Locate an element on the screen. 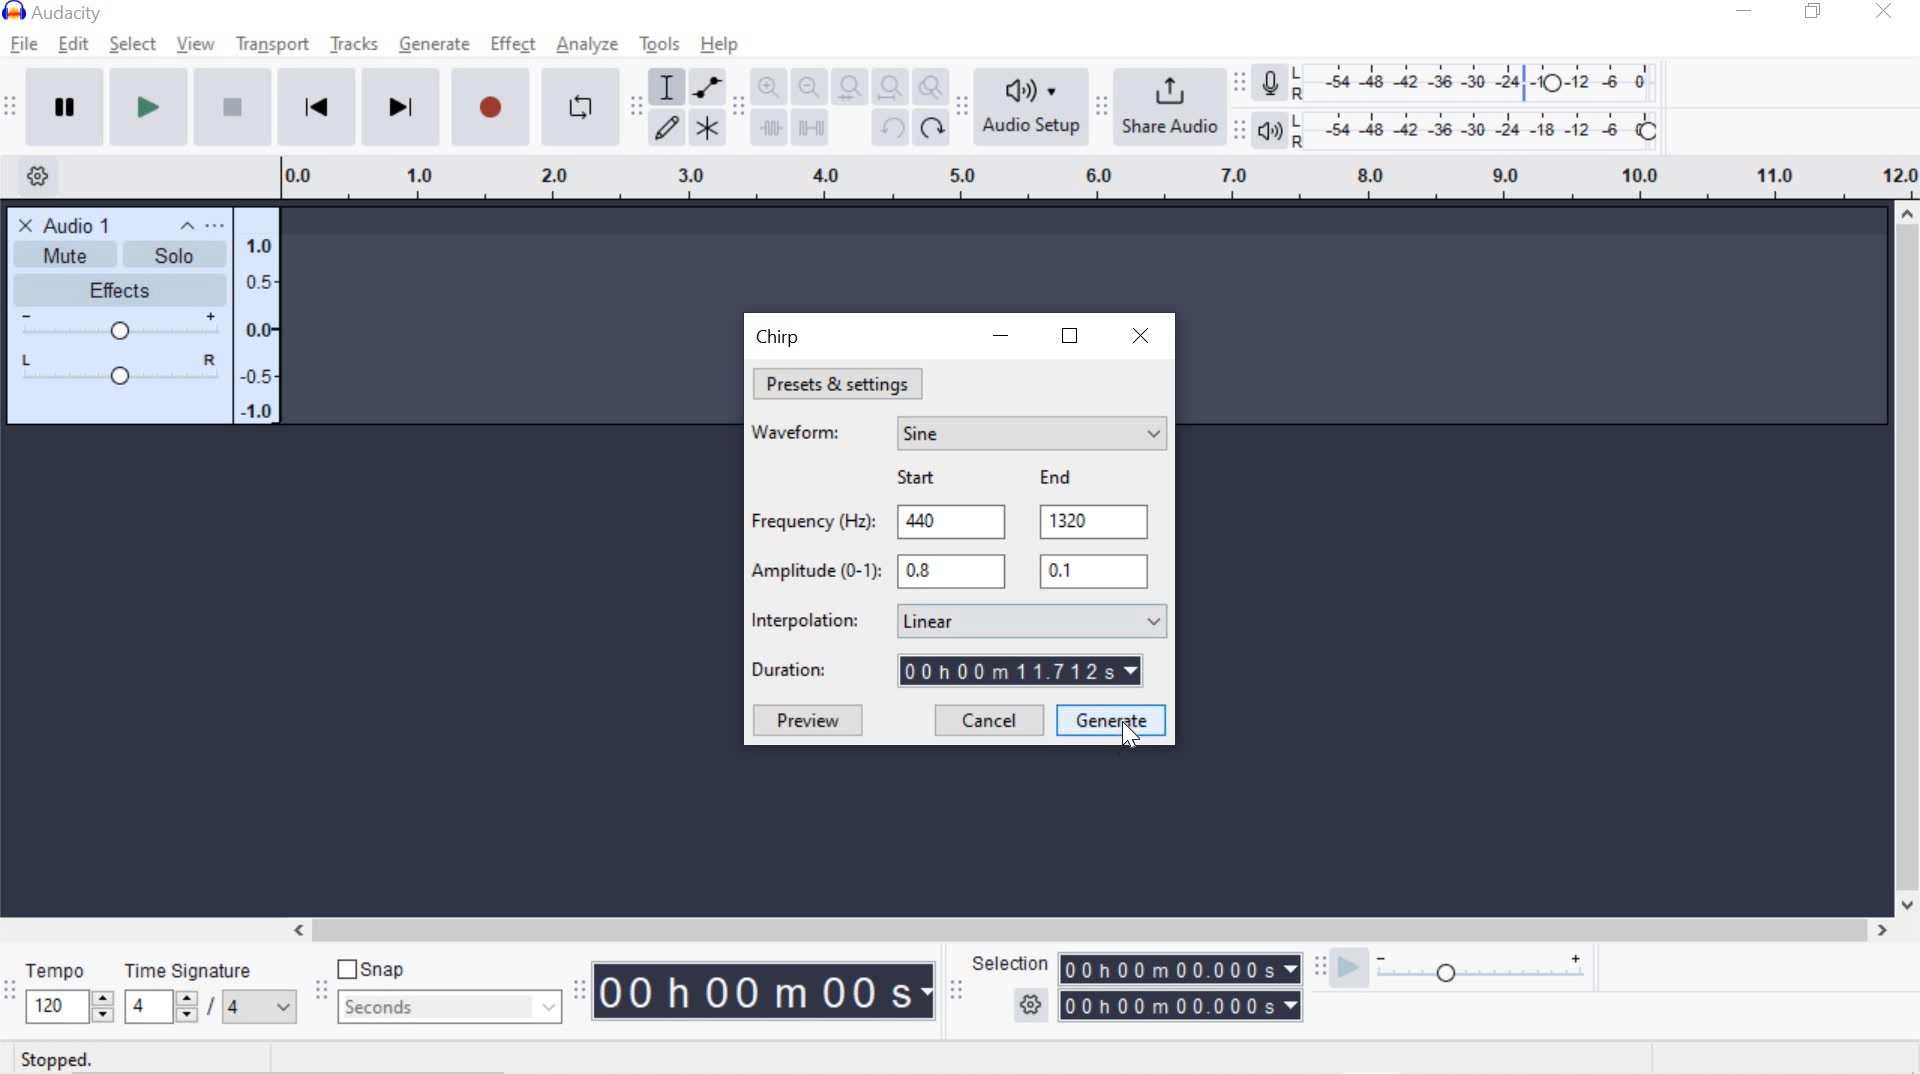 The image size is (1920, 1074). tools is located at coordinates (659, 46).